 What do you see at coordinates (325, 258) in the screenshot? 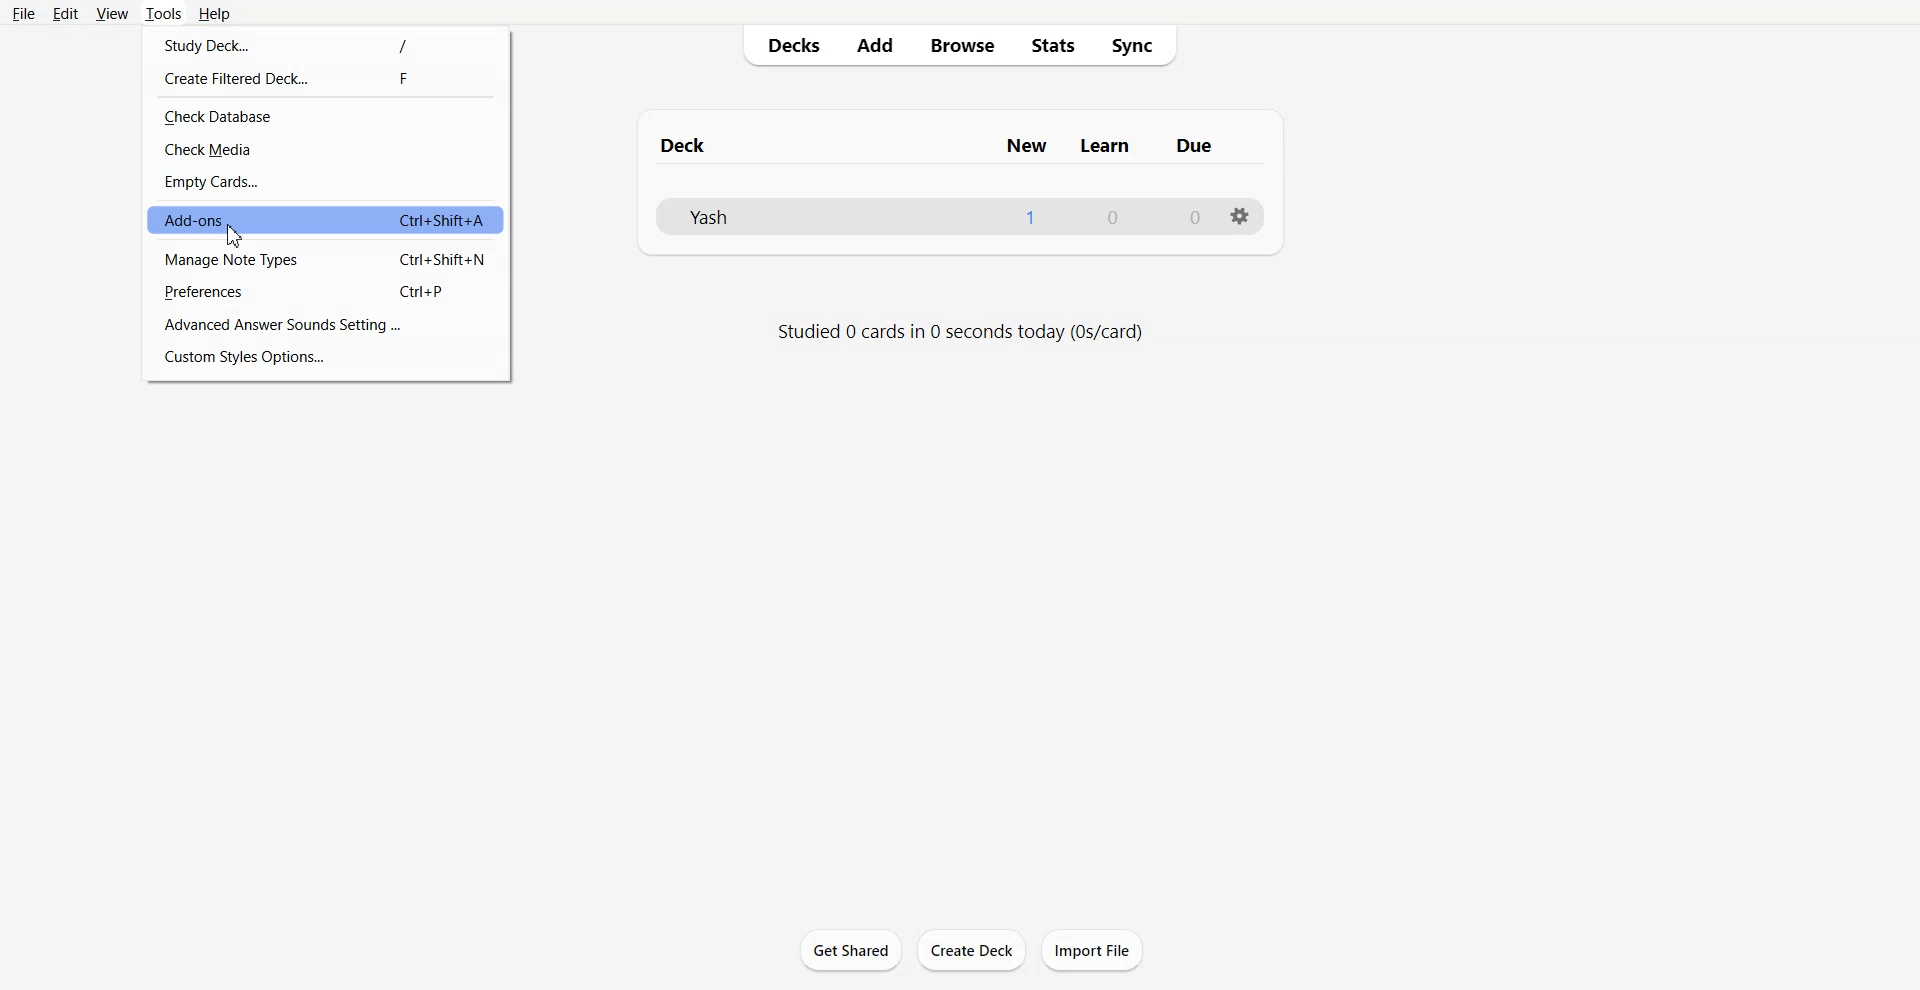
I see `Manage note Types` at bounding box center [325, 258].